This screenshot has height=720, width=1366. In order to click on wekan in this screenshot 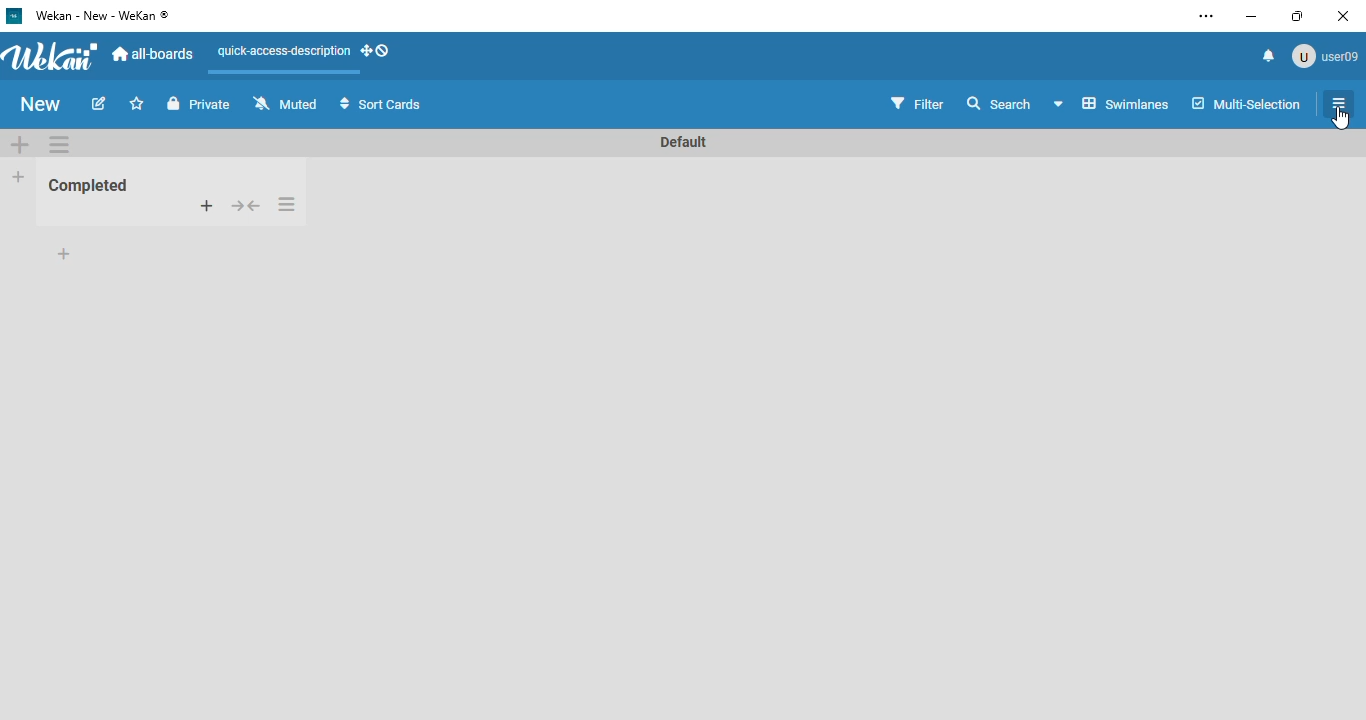, I will do `click(53, 57)`.